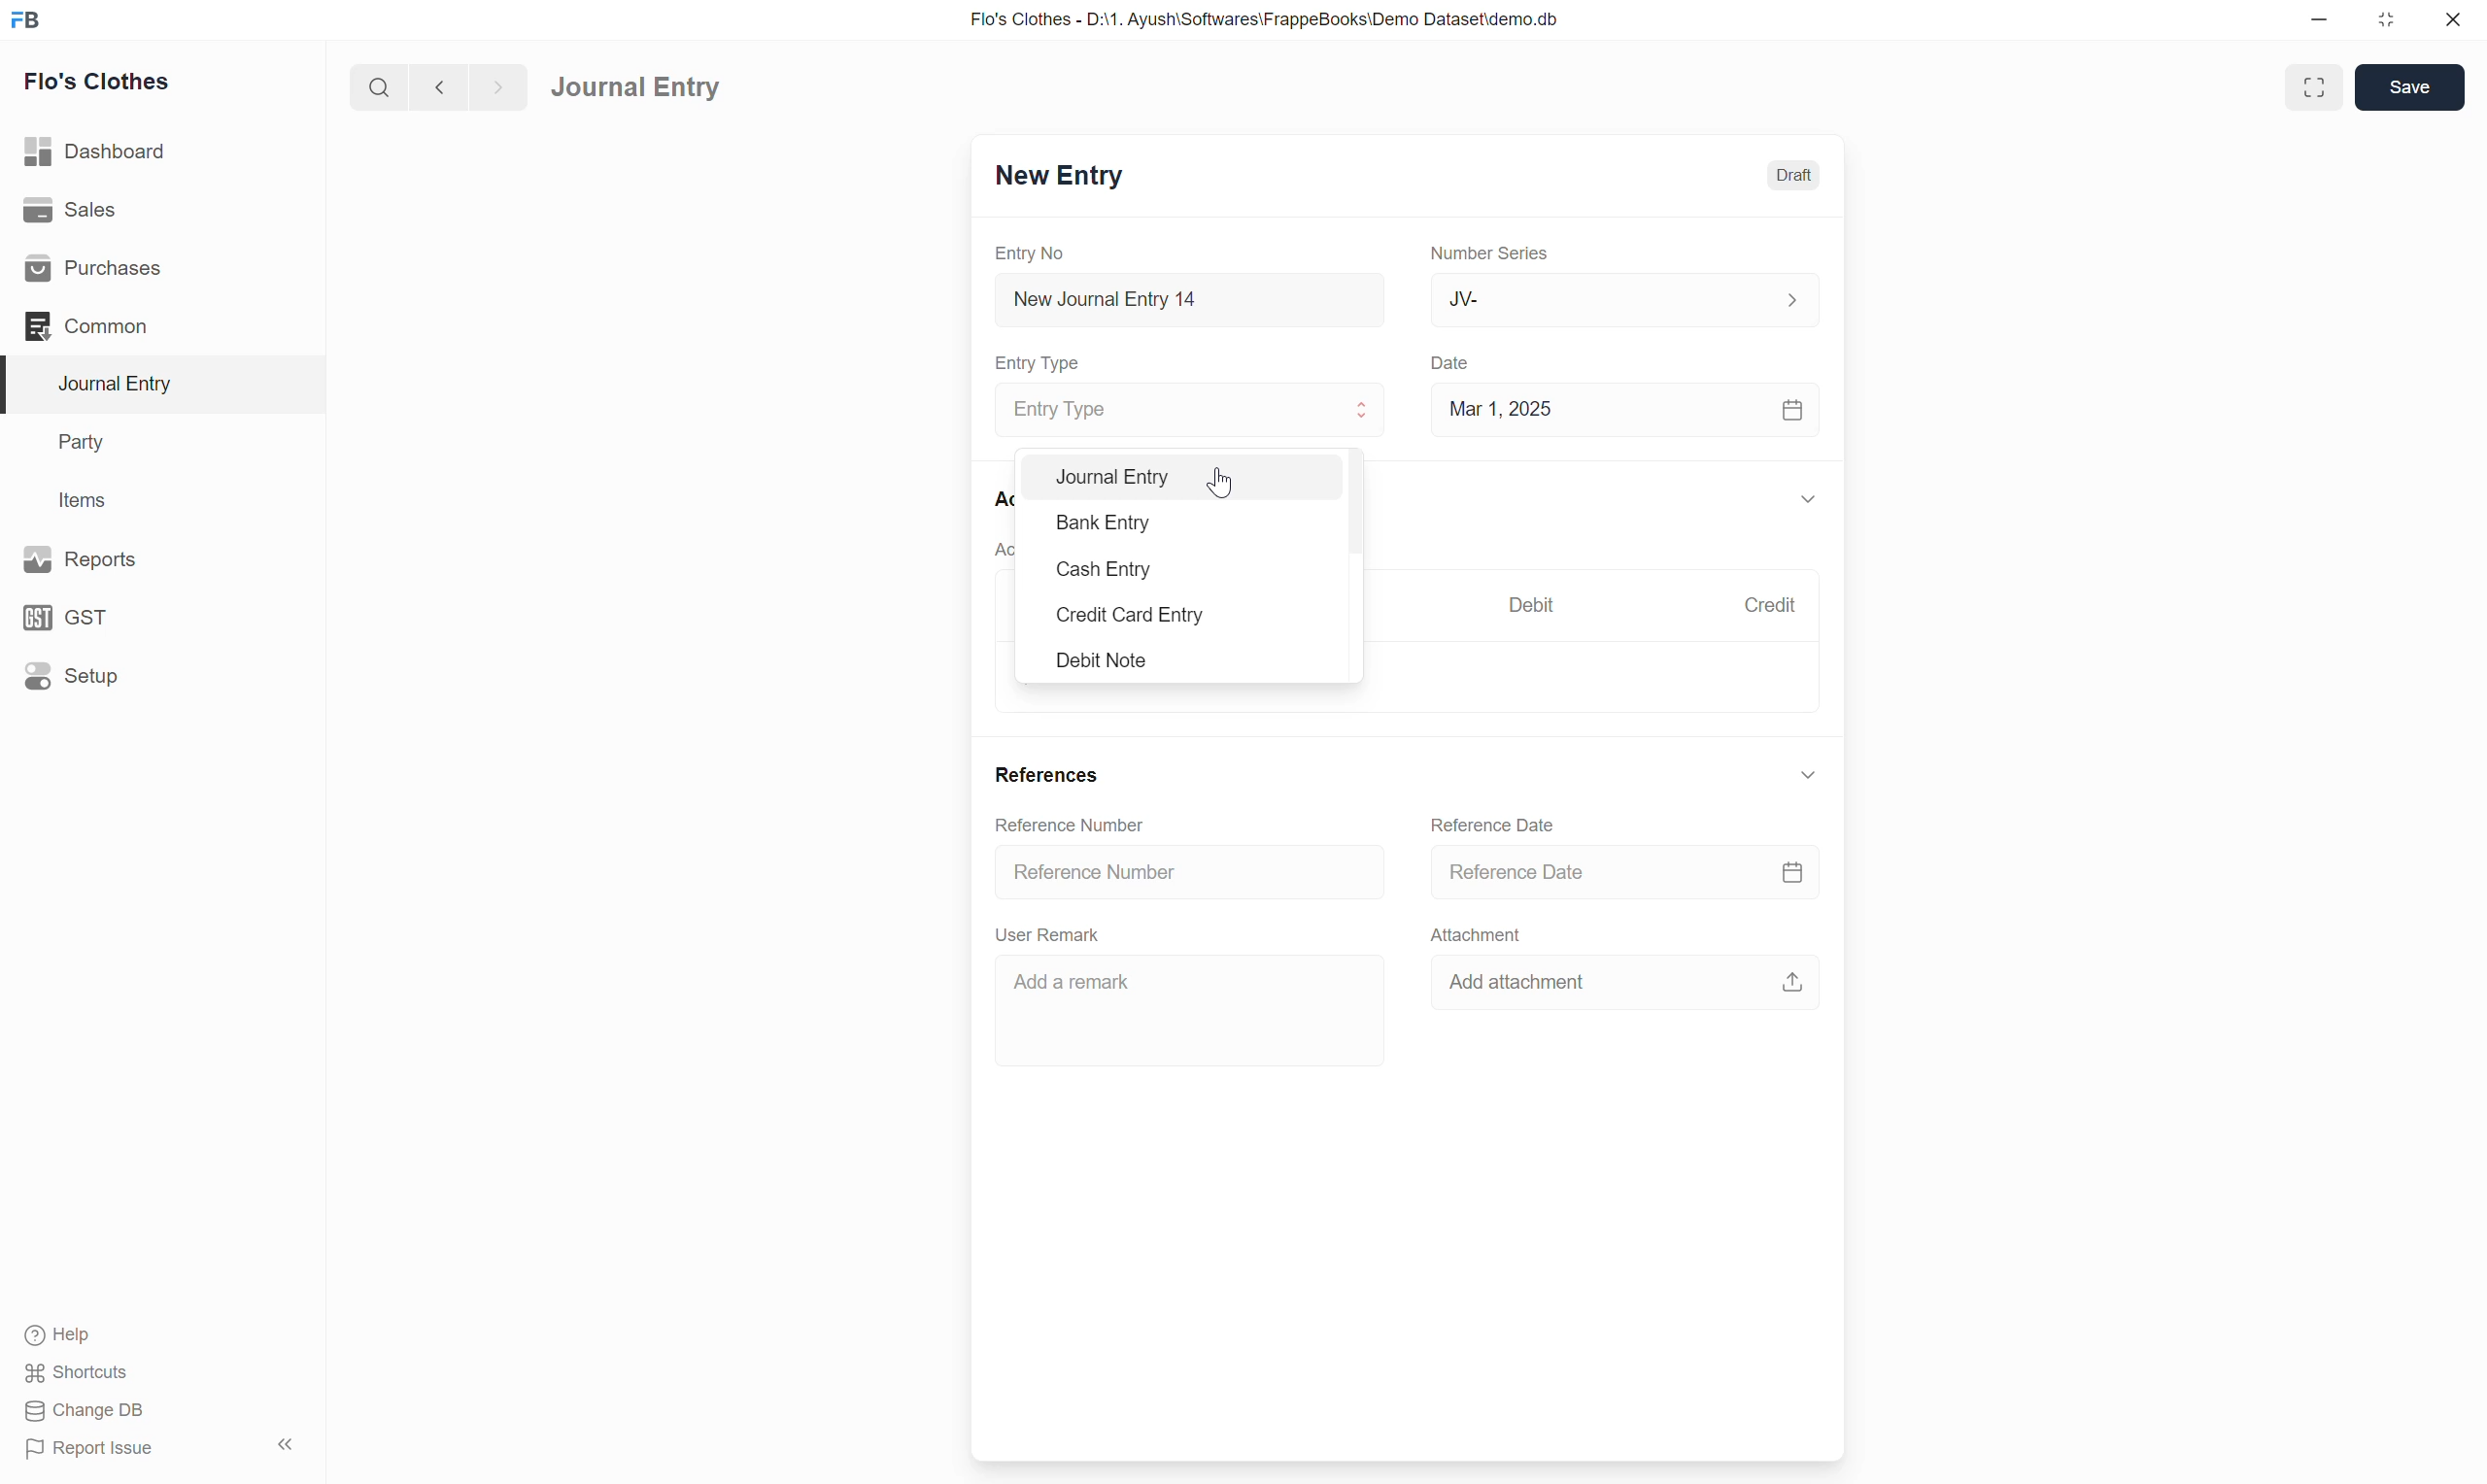  I want to click on Dashboard, so click(97, 150).